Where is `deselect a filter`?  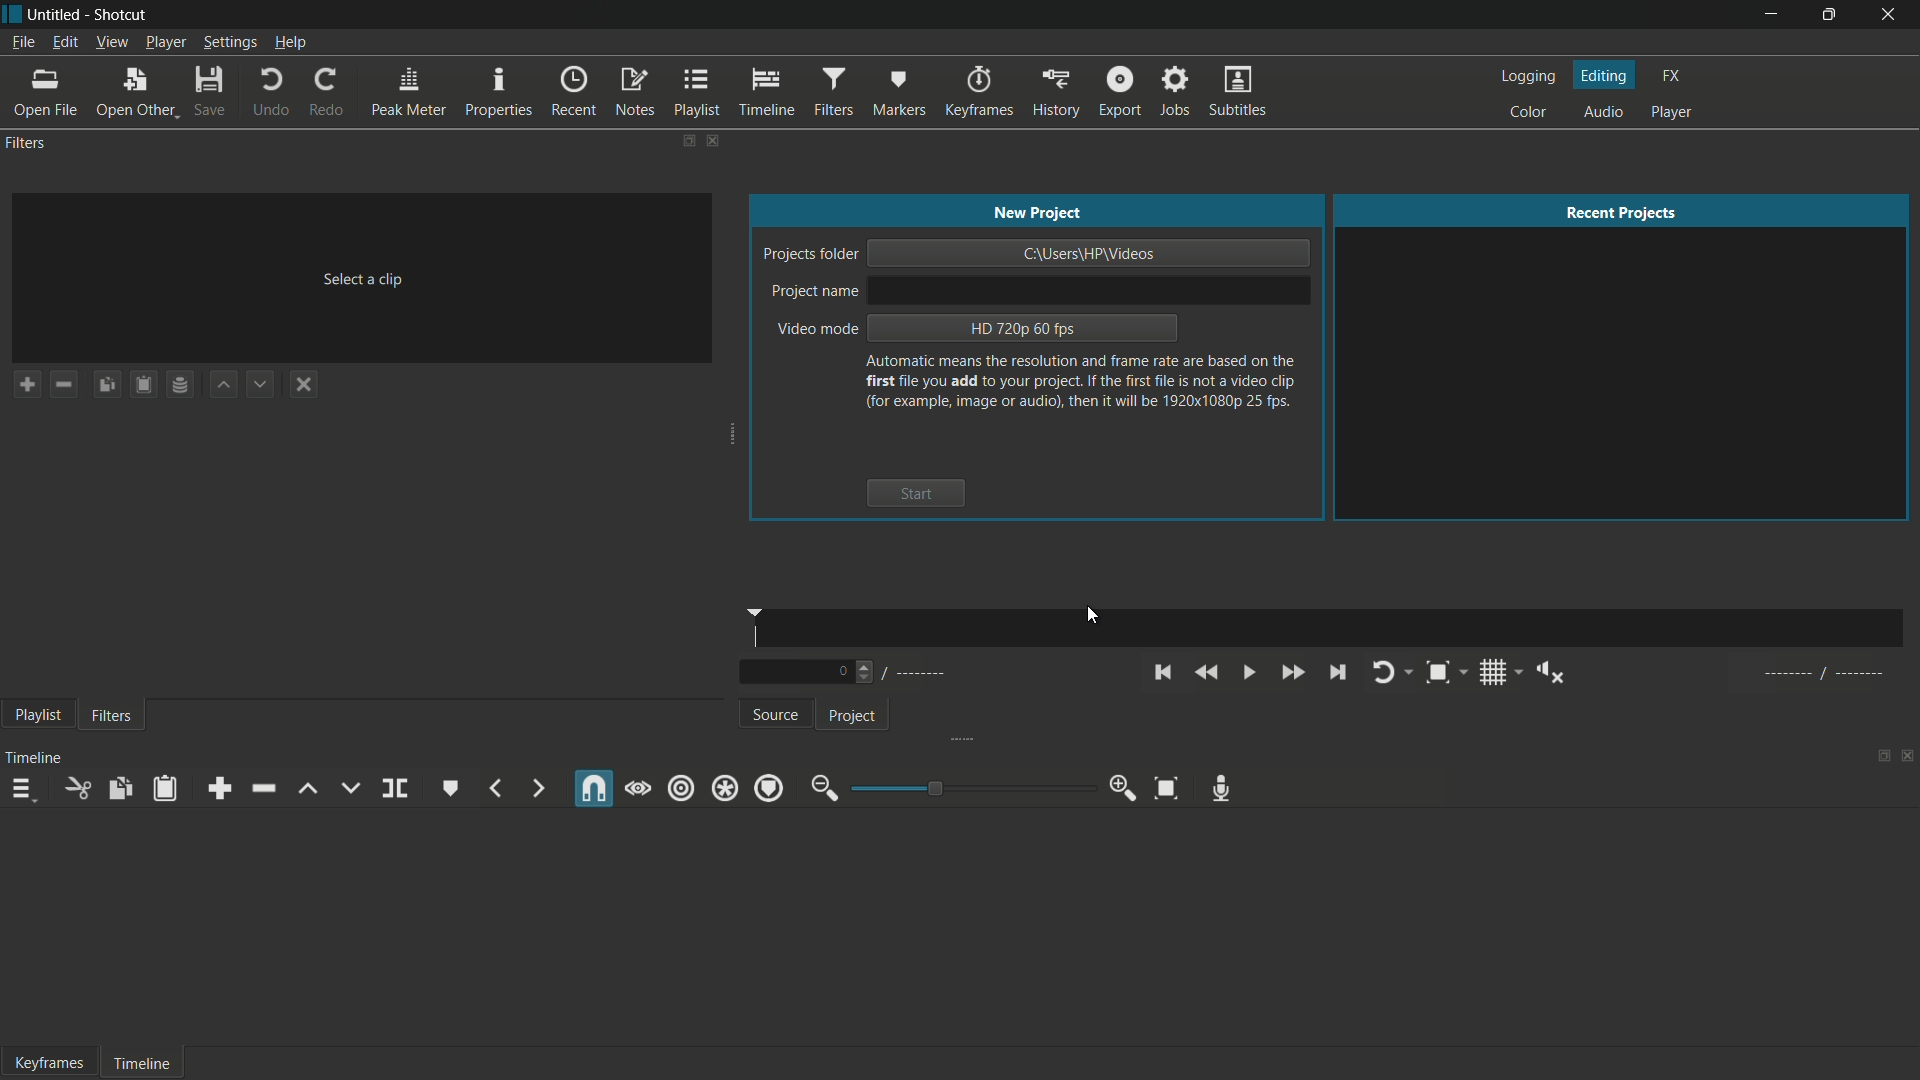 deselect a filter is located at coordinates (306, 384).